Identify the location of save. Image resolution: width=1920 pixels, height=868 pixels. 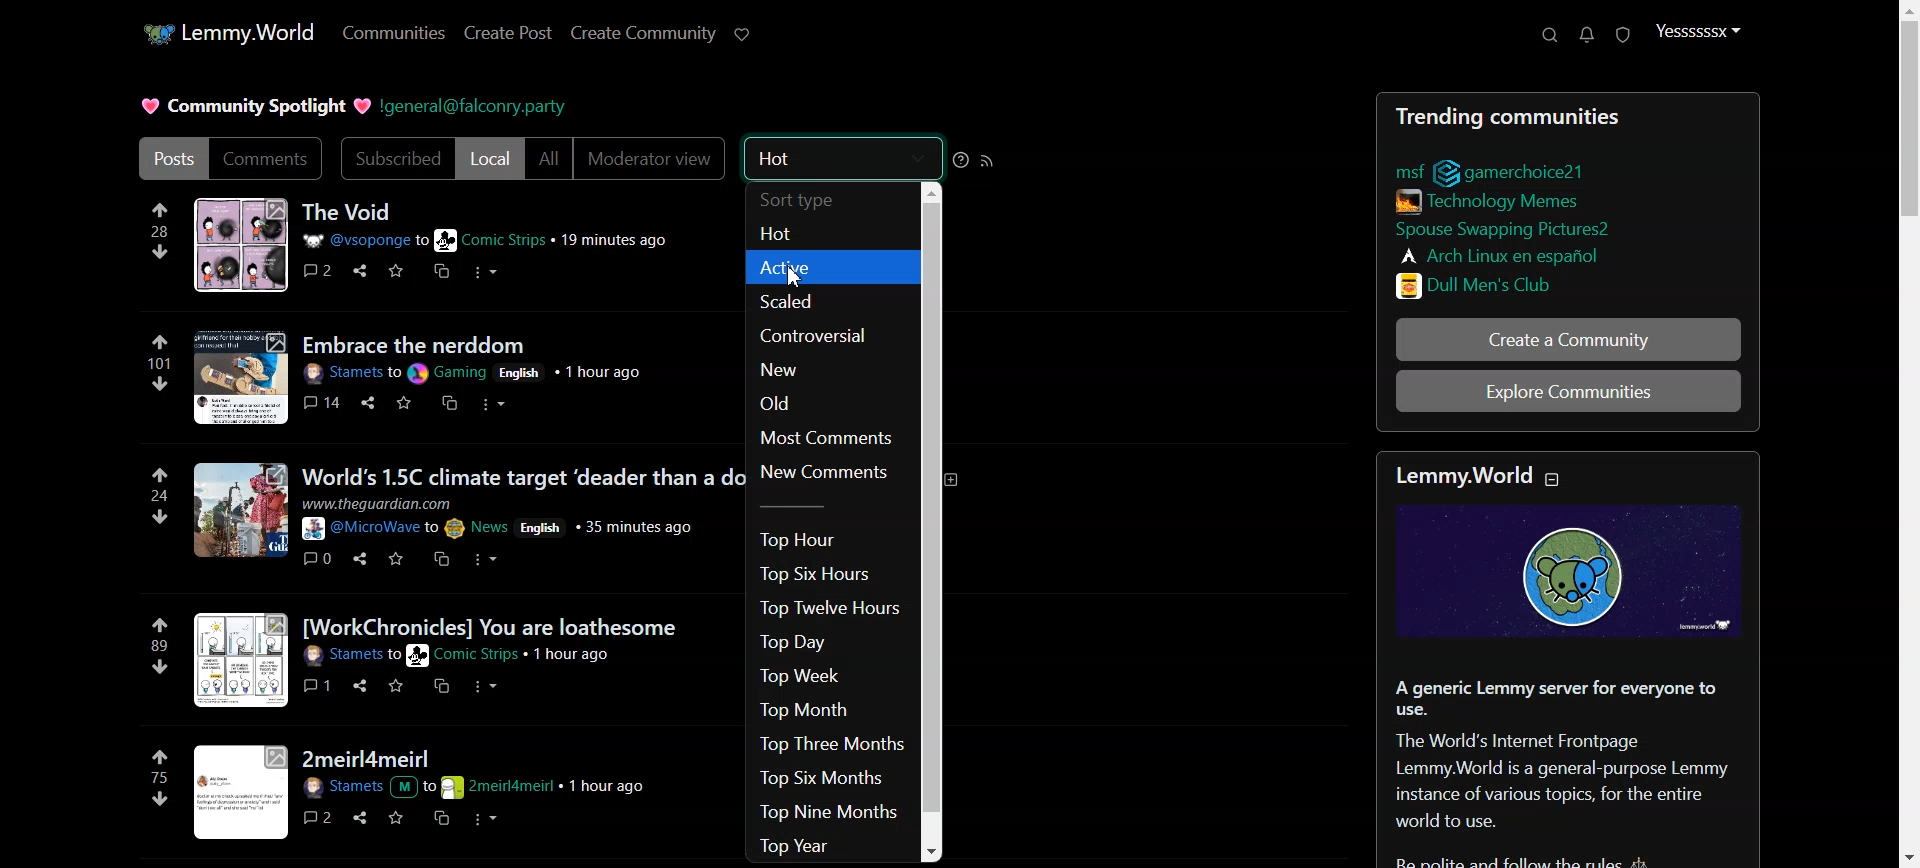
(402, 401).